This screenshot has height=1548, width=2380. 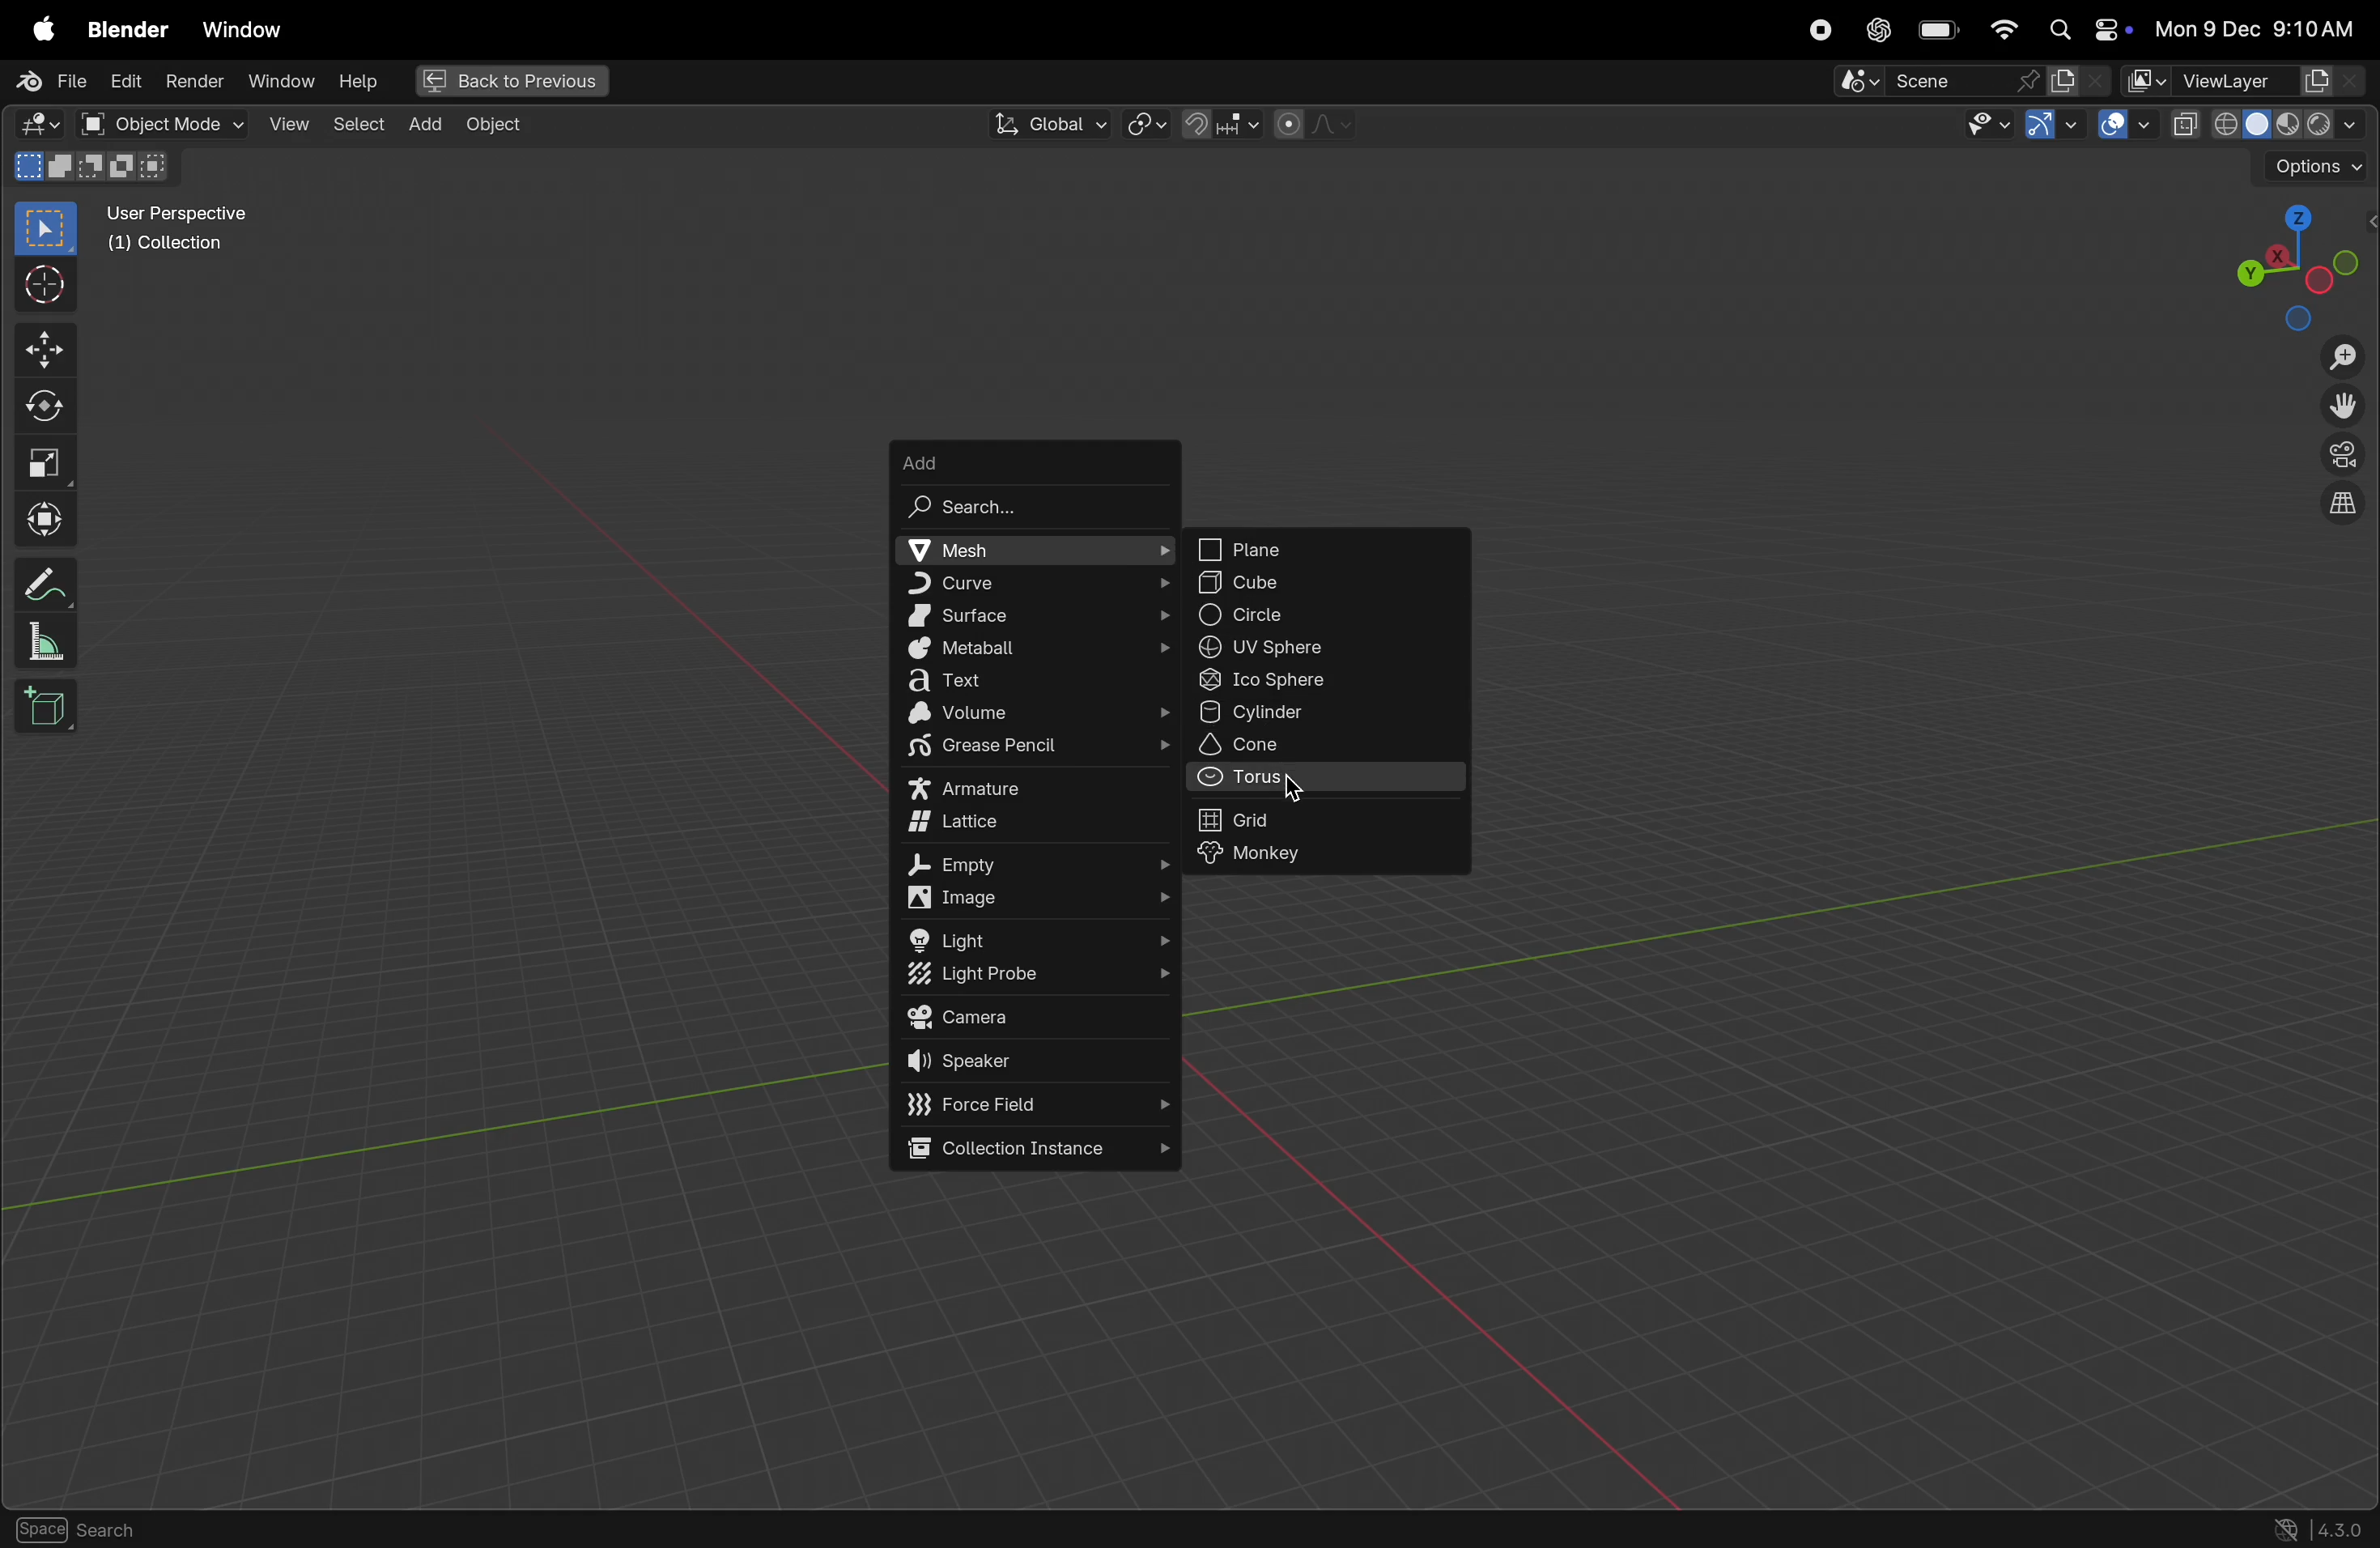 I want to click on view, so click(x=288, y=123).